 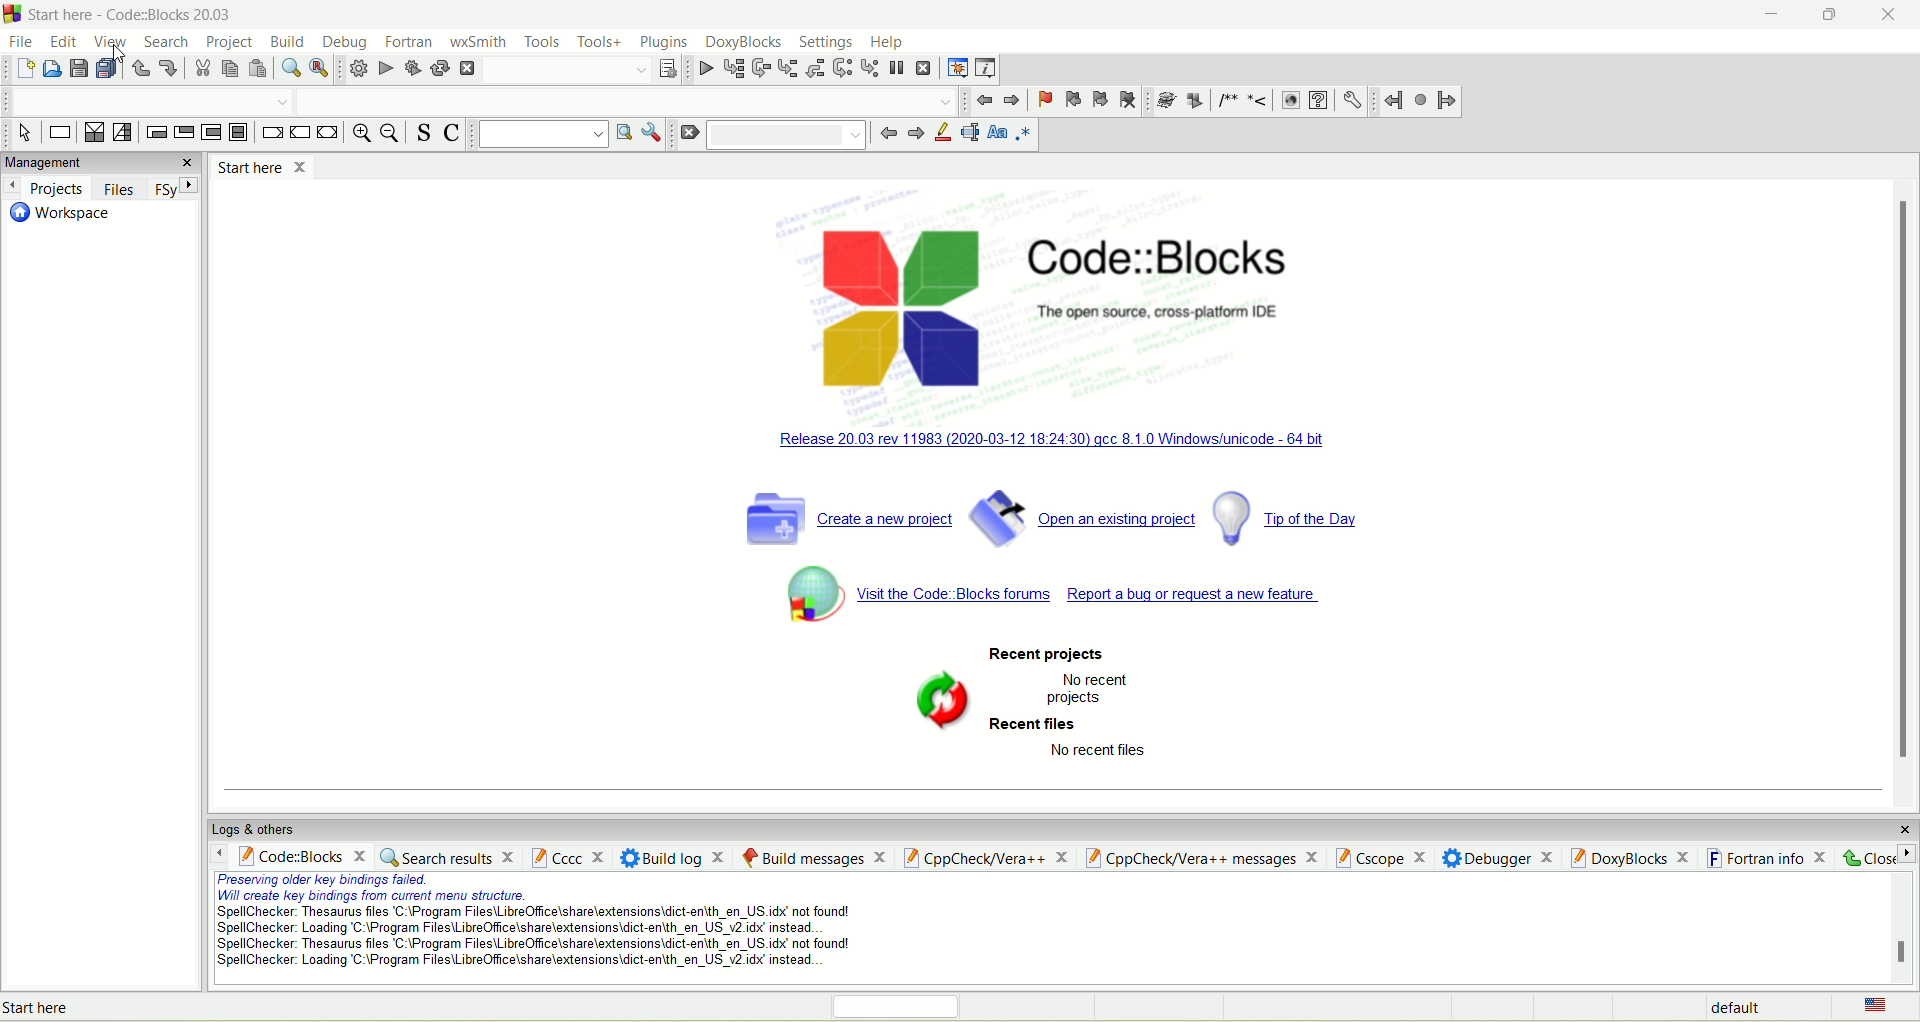 I want to click on CppCheck/Vera++, so click(x=984, y=859).